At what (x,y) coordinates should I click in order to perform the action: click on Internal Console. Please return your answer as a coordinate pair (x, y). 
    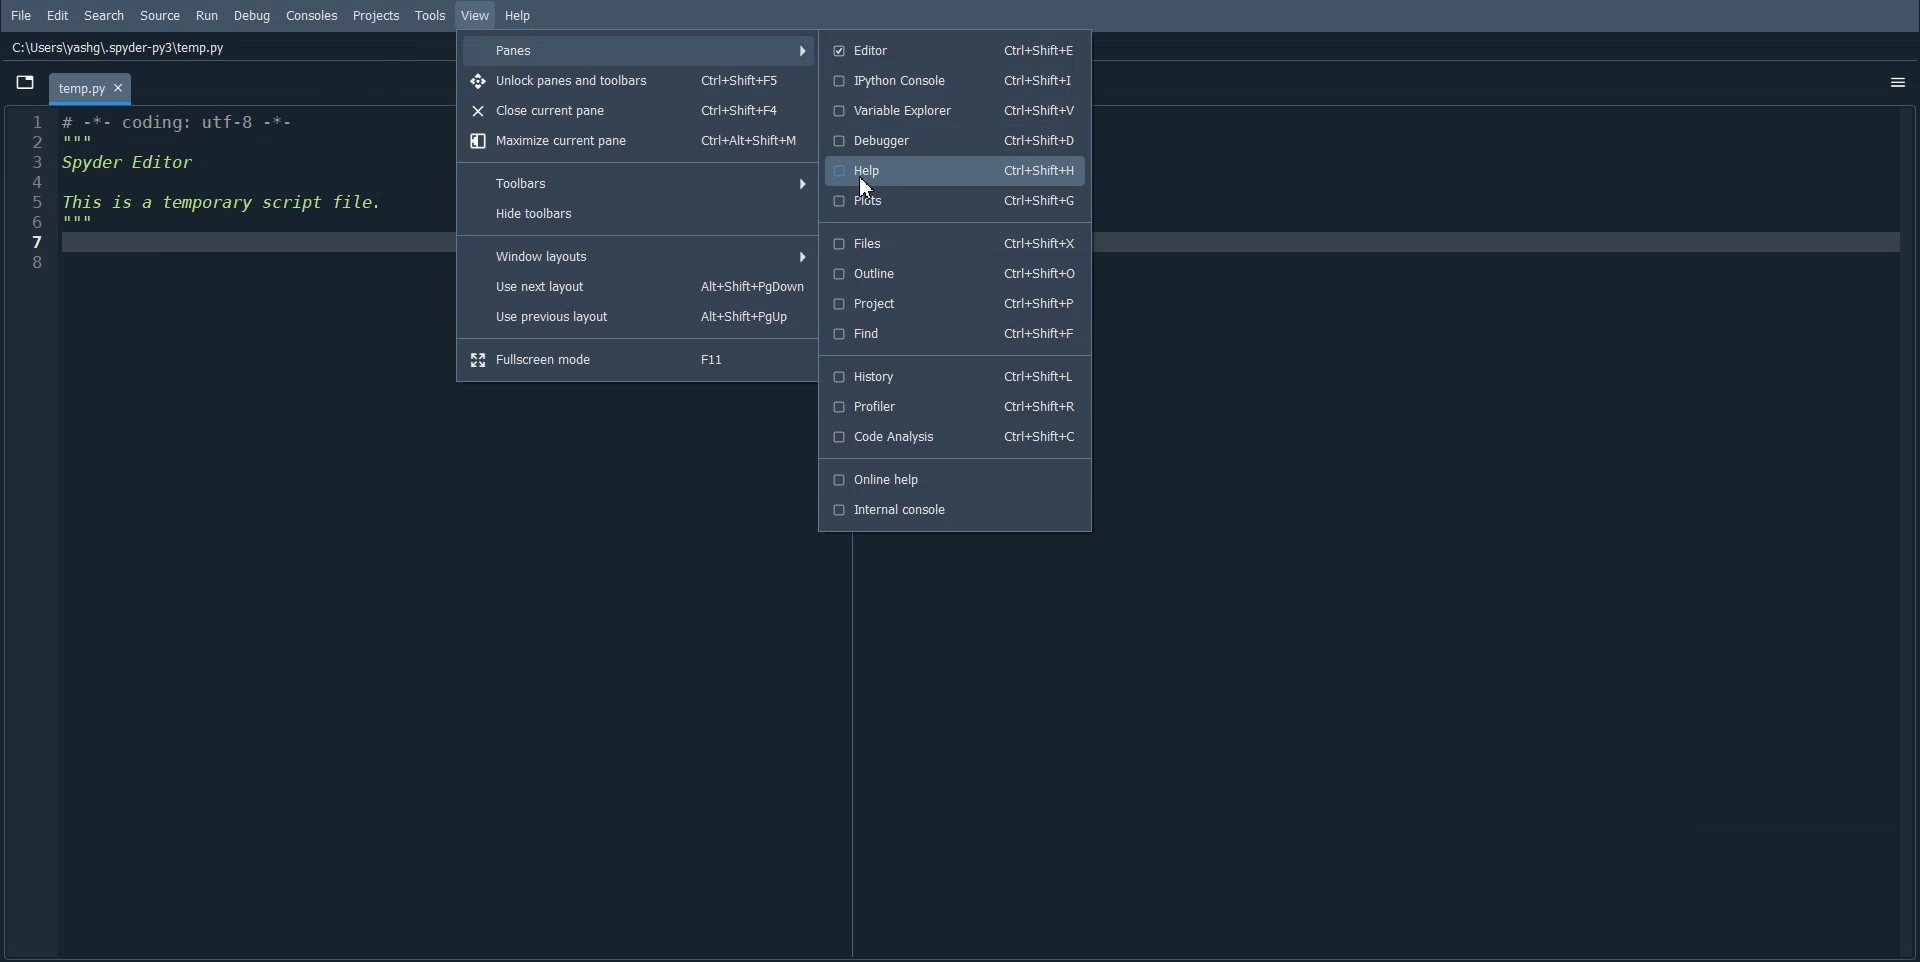
    Looking at the image, I should click on (954, 511).